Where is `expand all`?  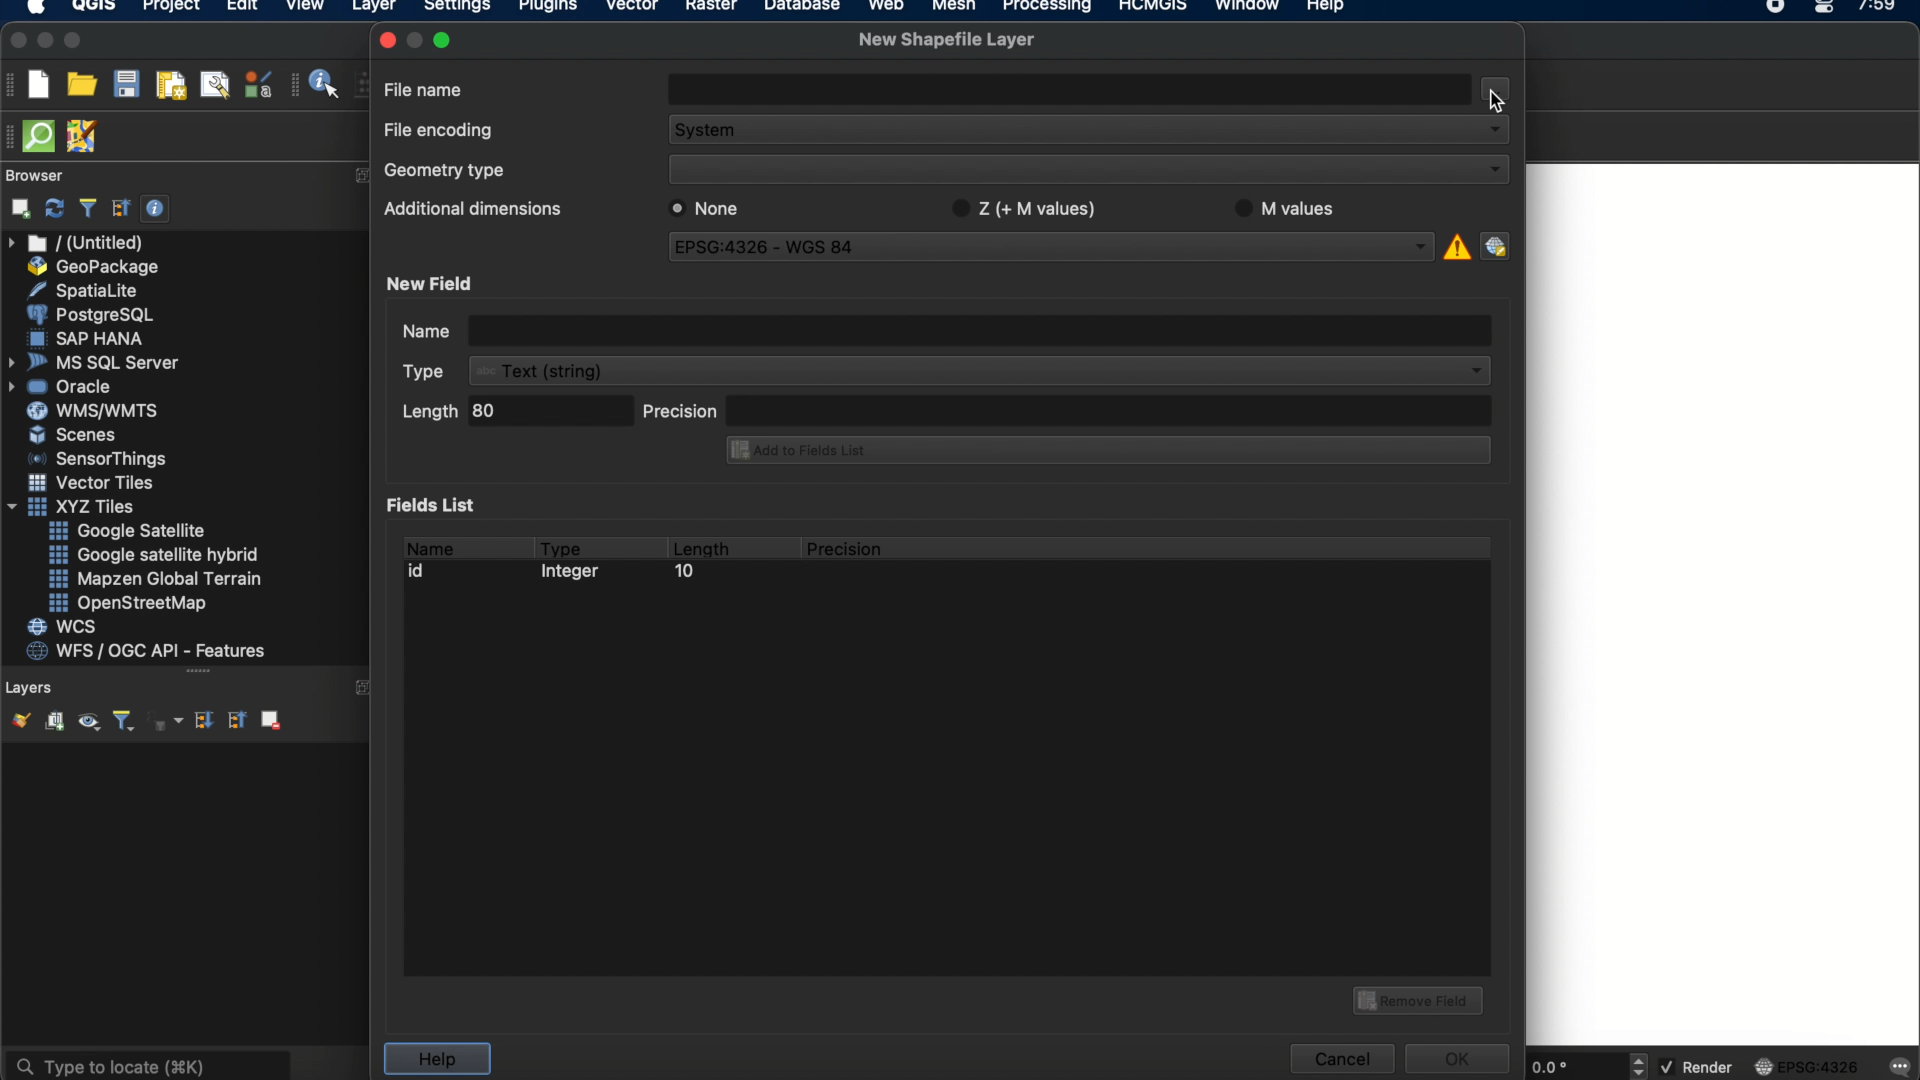 expand all is located at coordinates (201, 721).